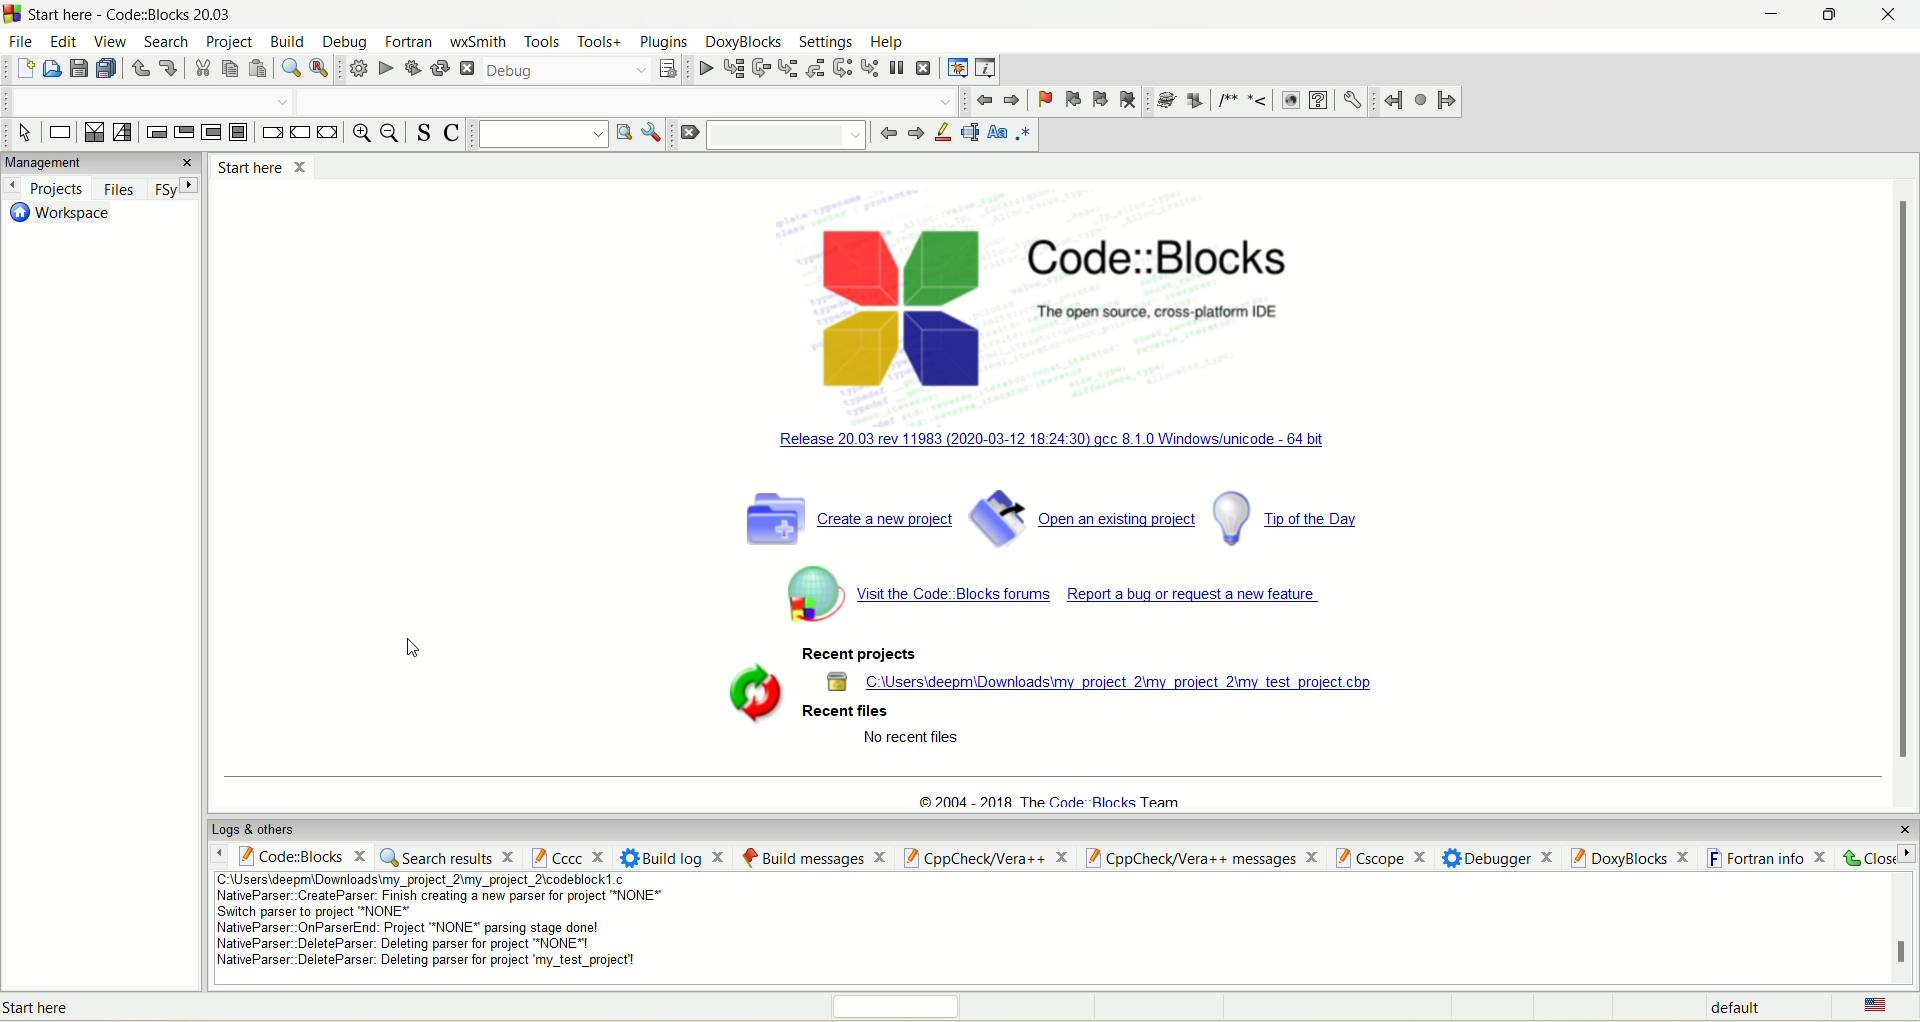 Image resolution: width=1920 pixels, height=1022 pixels. I want to click on view, so click(115, 45).